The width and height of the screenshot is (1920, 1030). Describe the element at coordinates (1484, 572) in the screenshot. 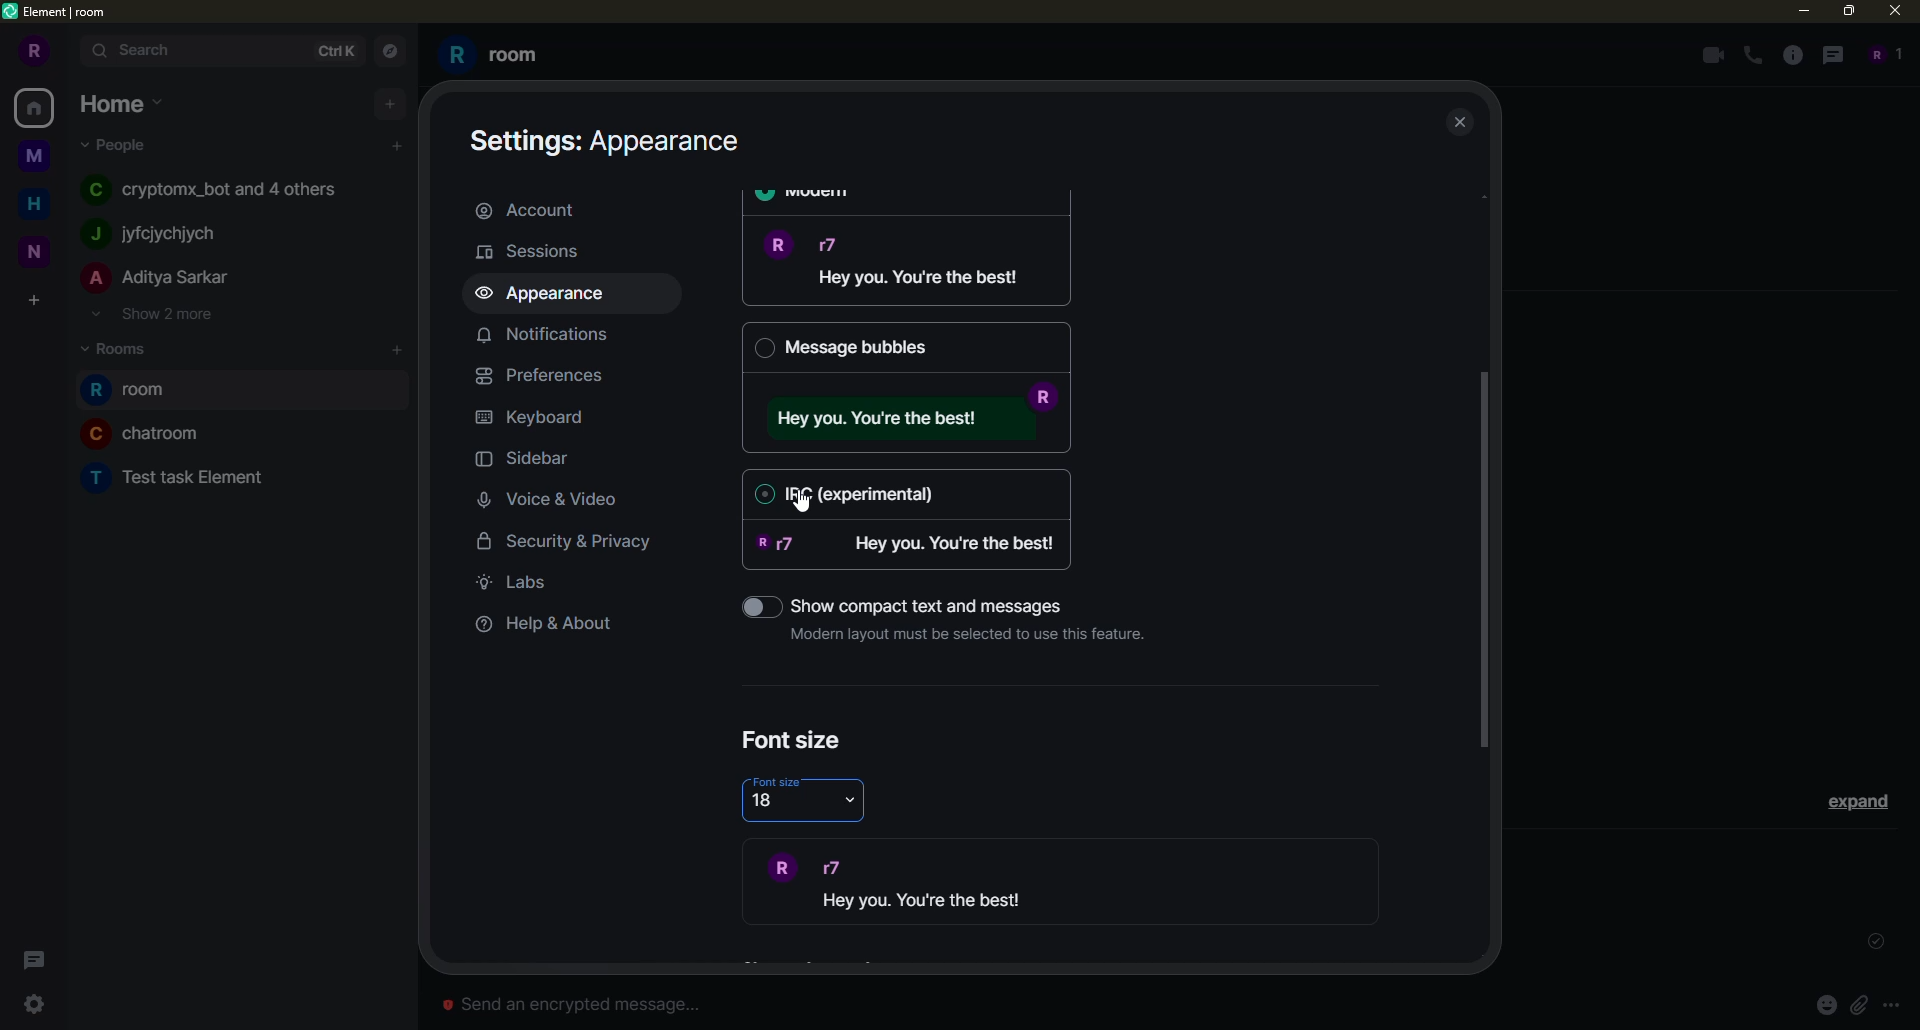

I see `drag` at that location.